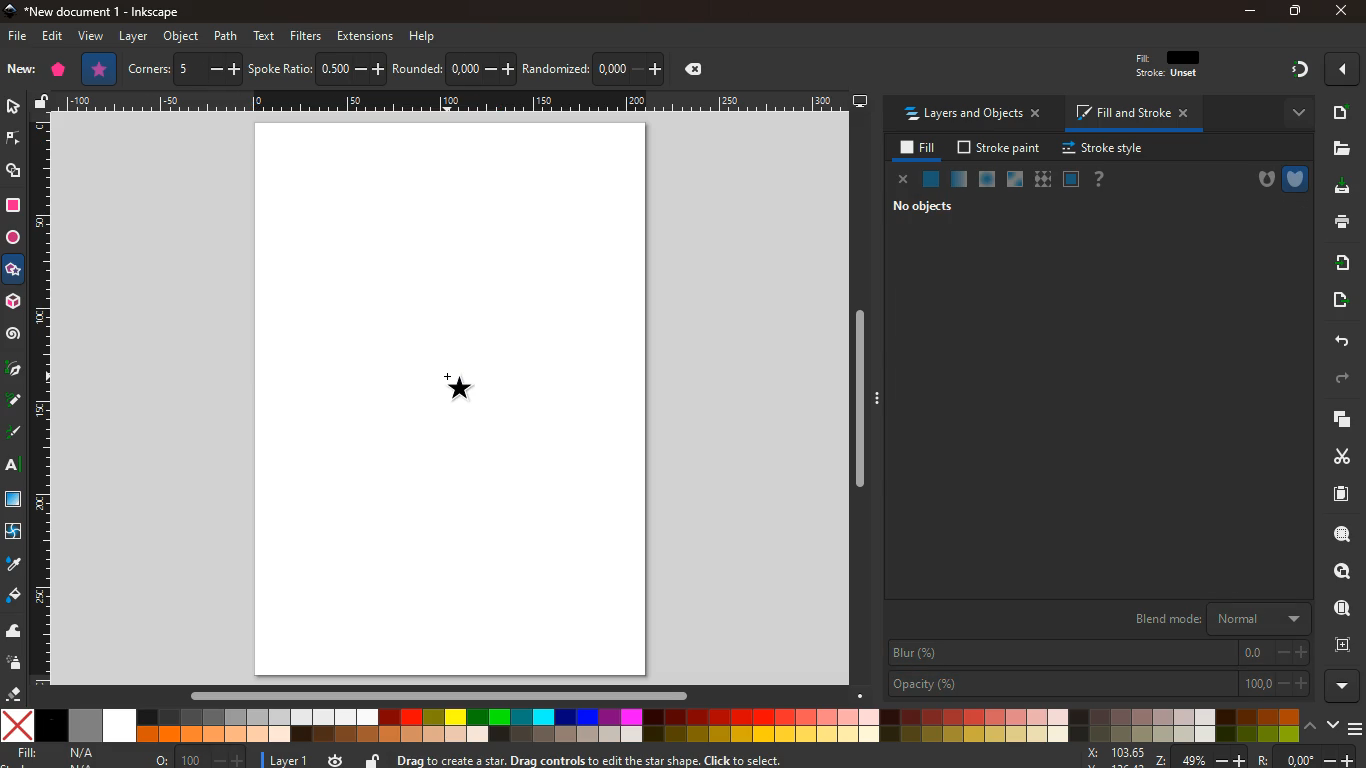  What do you see at coordinates (20, 69) in the screenshot?
I see `new` at bounding box center [20, 69].